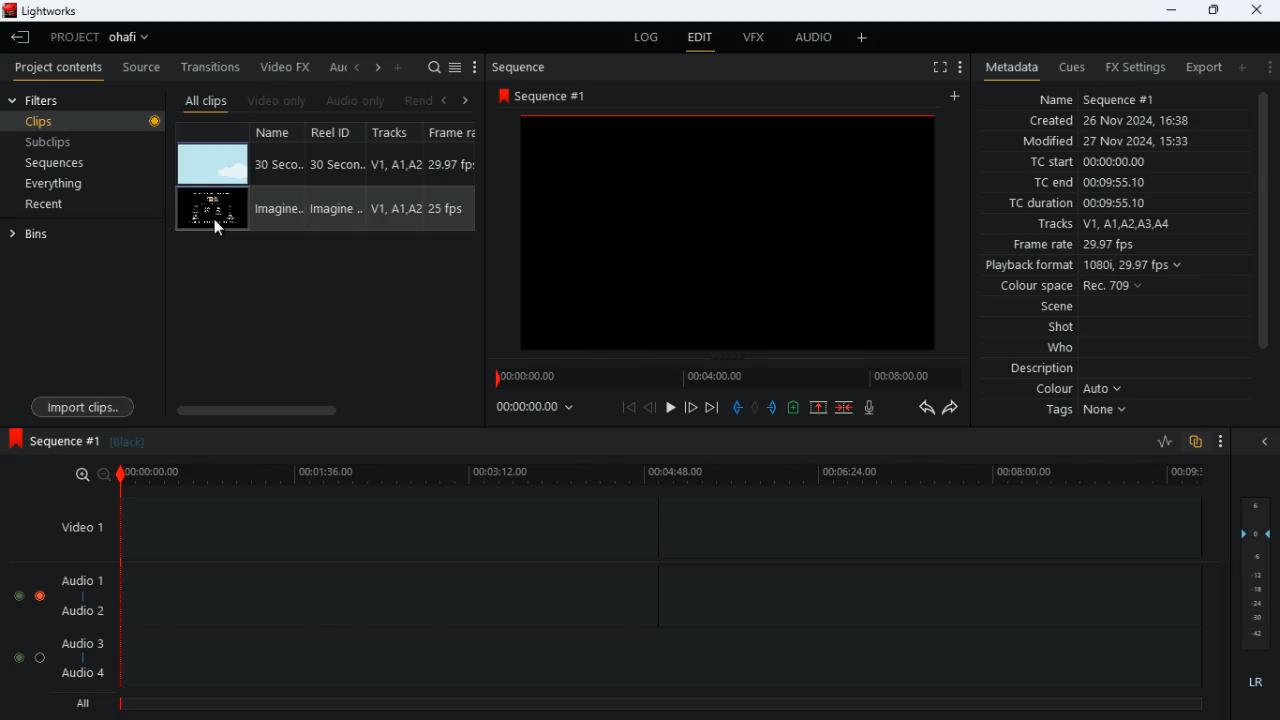 This screenshot has width=1280, height=720. What do you see at coordinates (690, 407) in the screenshot?
I see `forward` at bounding box center [690, 407].